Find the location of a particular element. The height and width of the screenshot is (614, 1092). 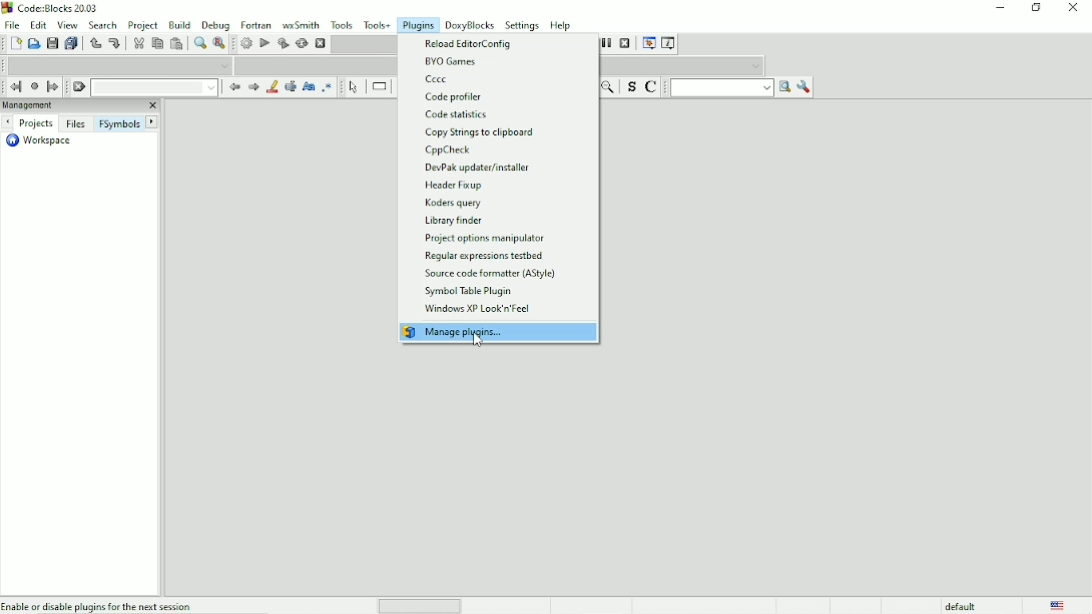

Debugging window is located at coordinates (648, 43).